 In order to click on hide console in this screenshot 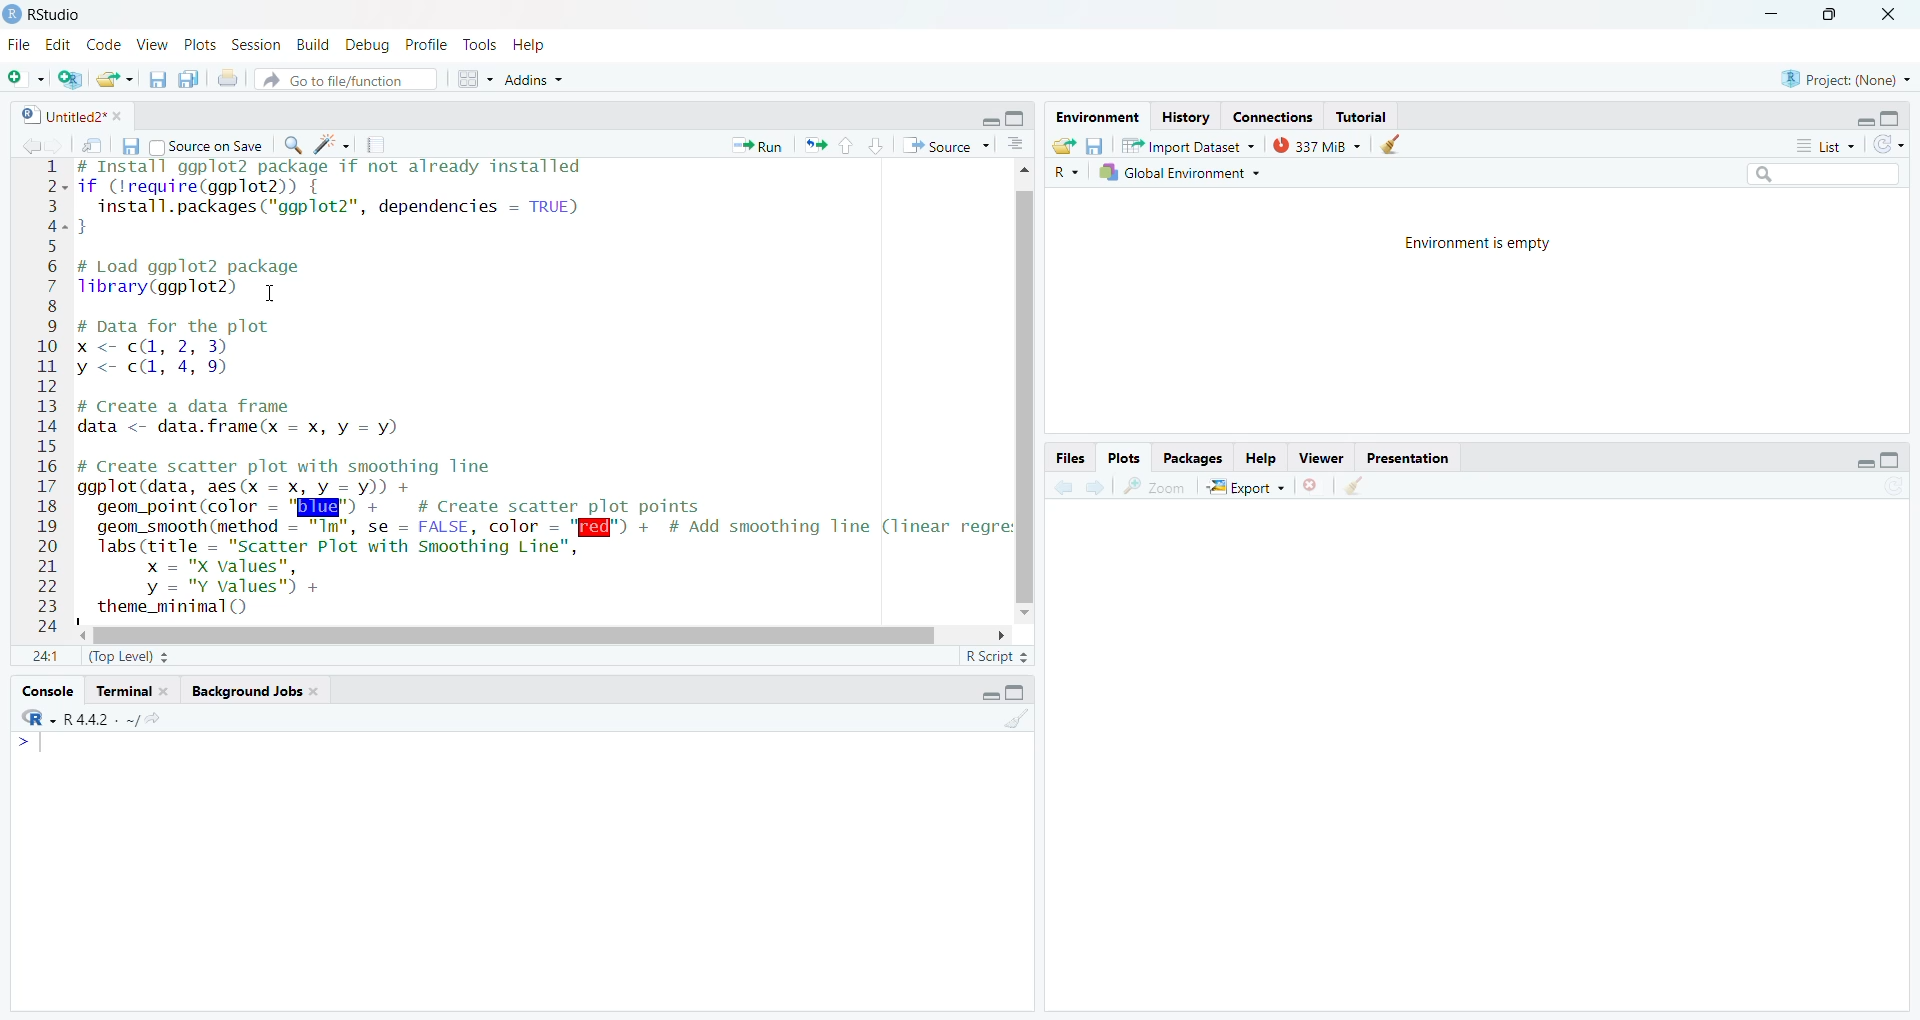, I will do `click(1018, 115)`.